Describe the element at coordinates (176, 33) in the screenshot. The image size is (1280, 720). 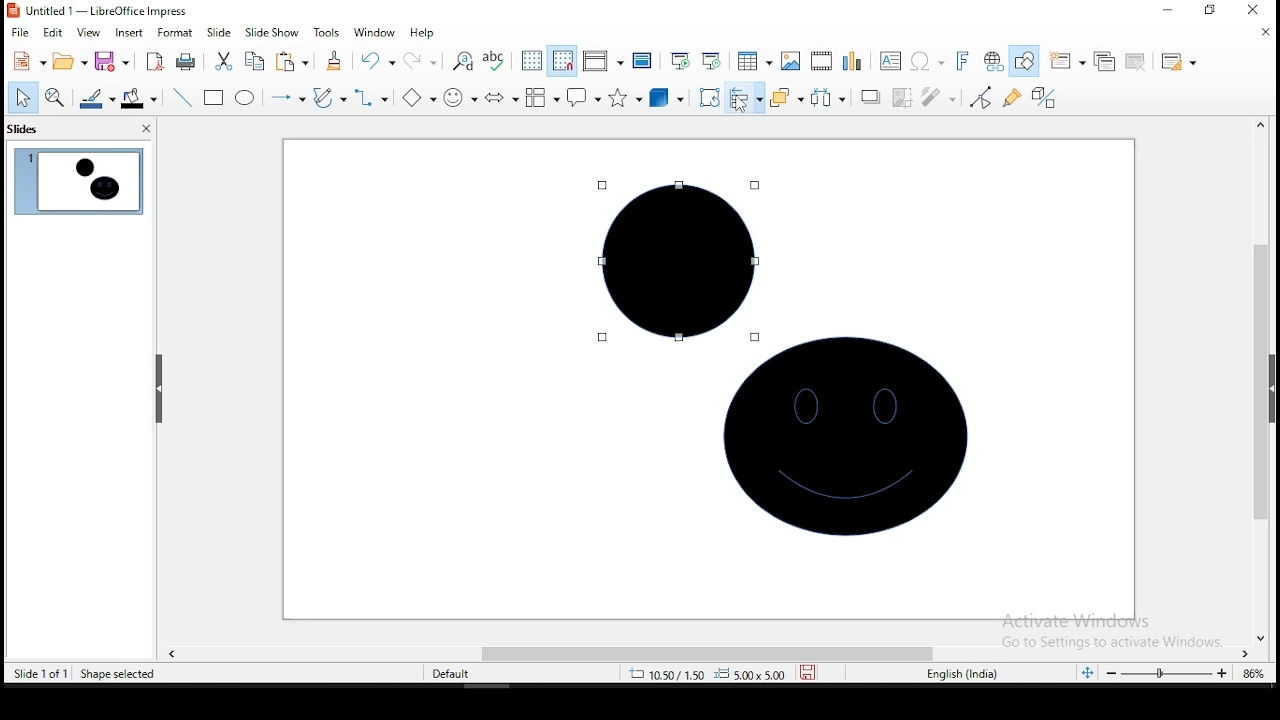
I see `format` at that location.